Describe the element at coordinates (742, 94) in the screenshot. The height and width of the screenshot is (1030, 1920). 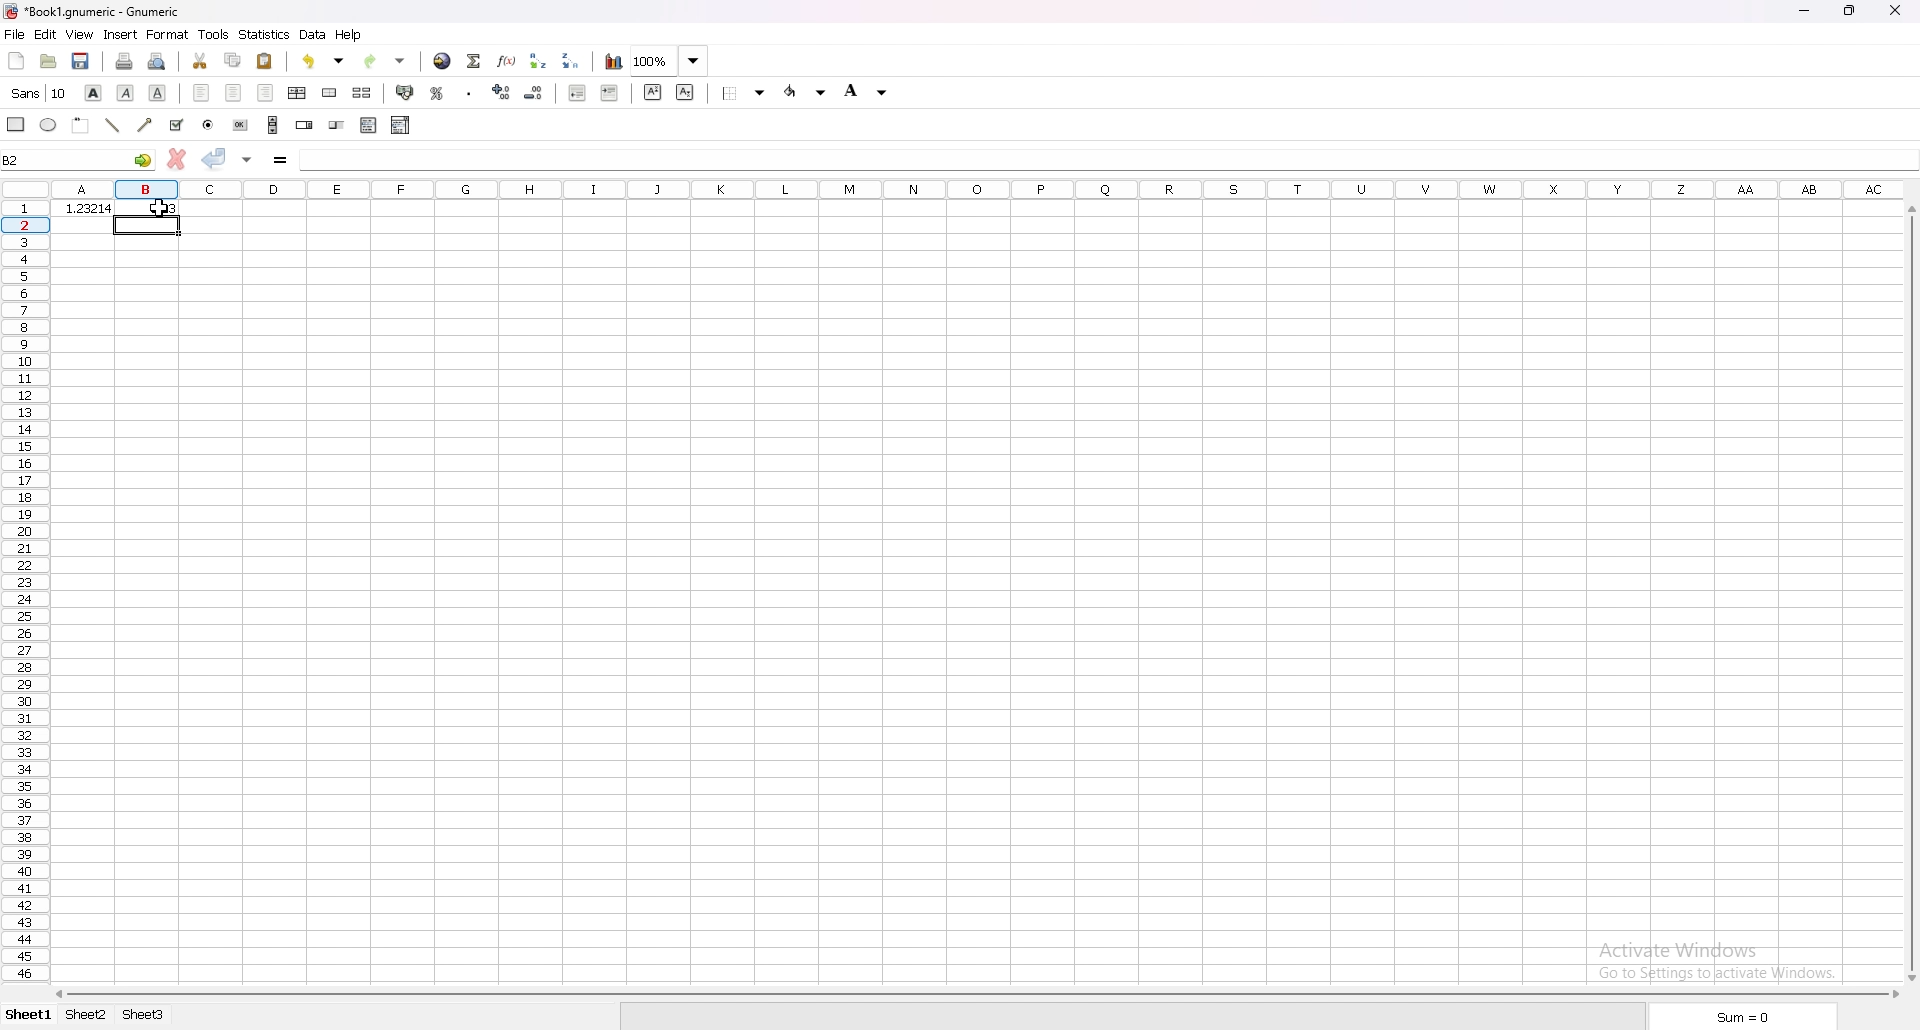
I see `border` at that location.